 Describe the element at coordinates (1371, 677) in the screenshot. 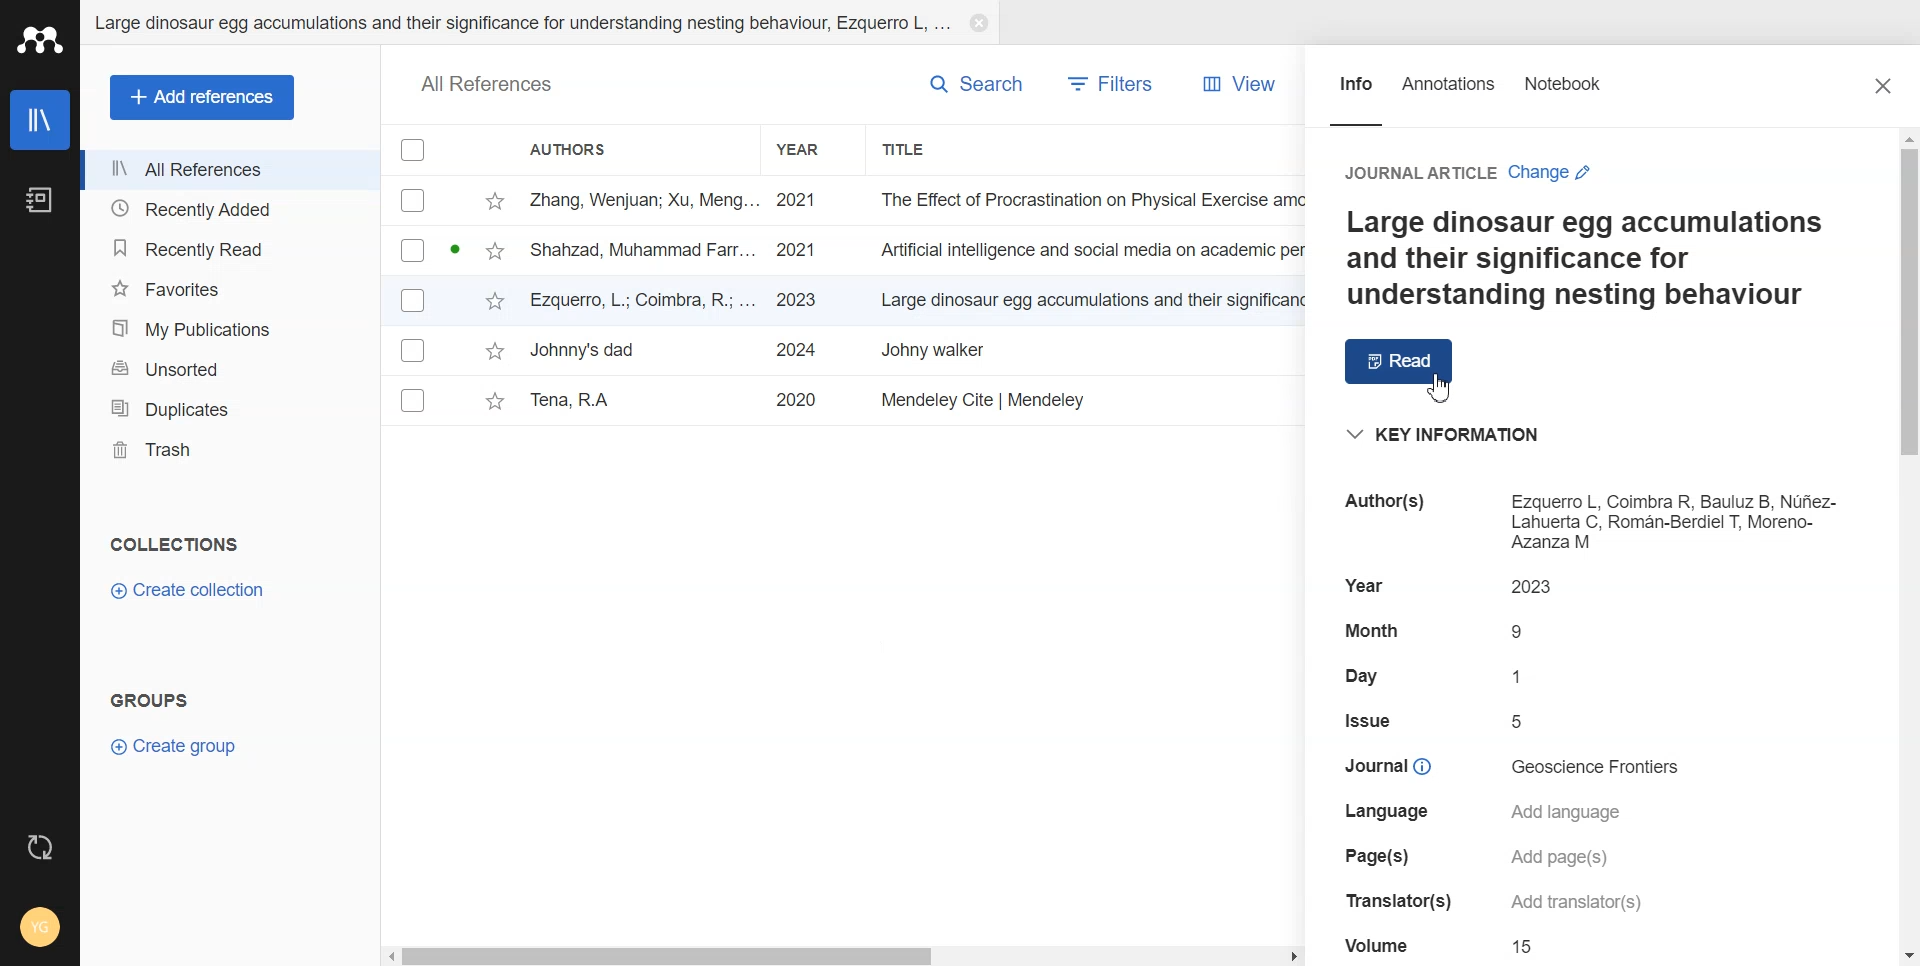

I see `text` at that location.